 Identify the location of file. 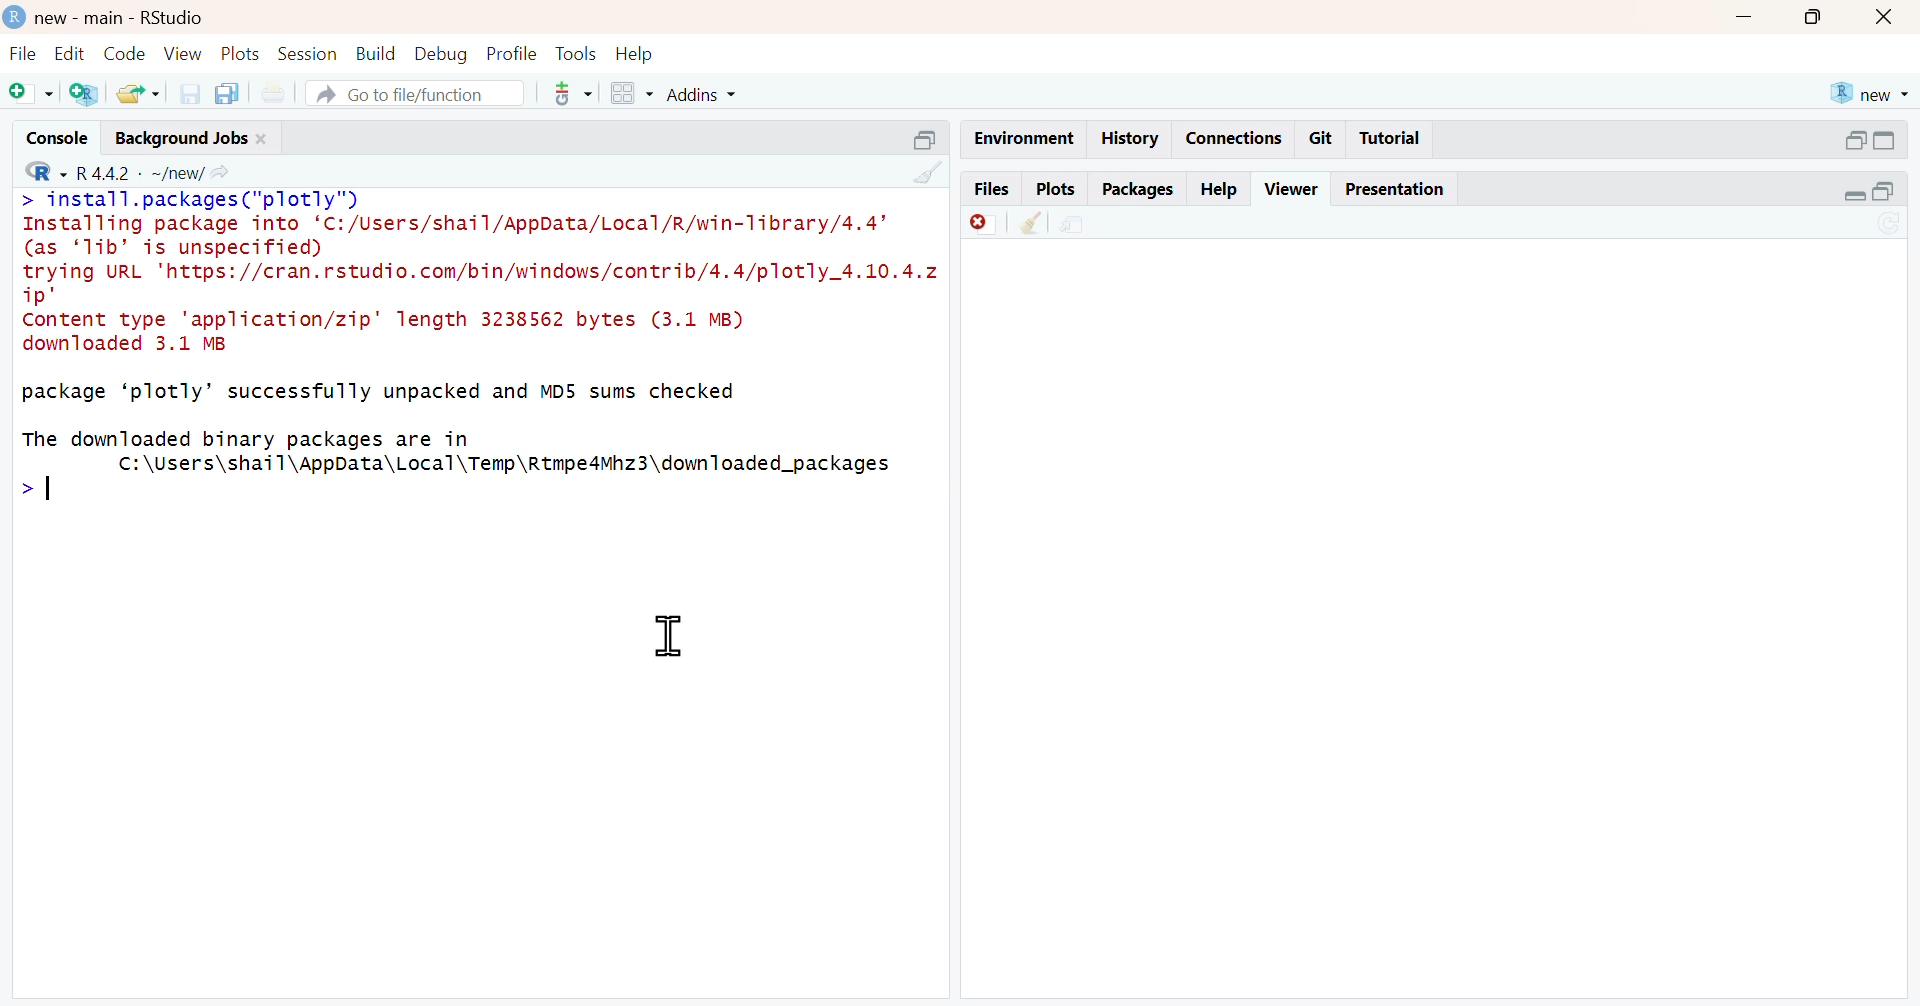
(20, 53).